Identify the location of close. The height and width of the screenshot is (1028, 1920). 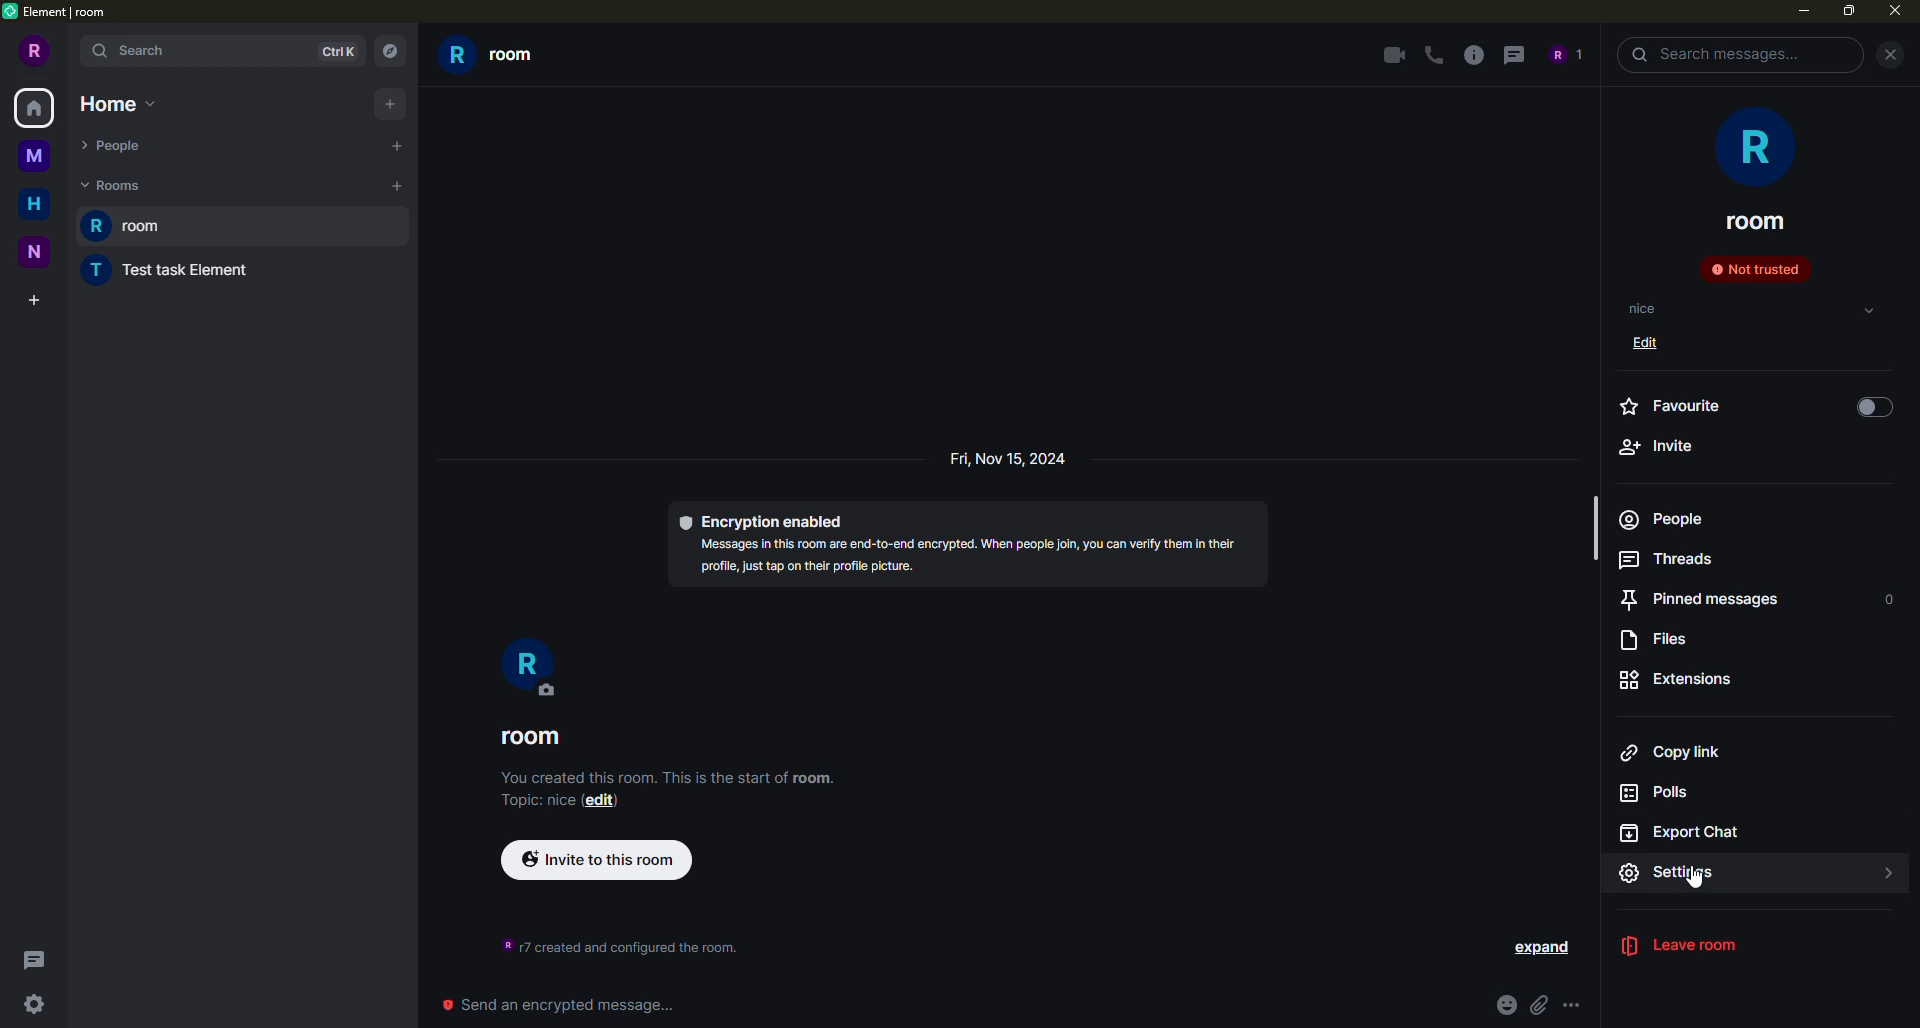
(1893, 13).